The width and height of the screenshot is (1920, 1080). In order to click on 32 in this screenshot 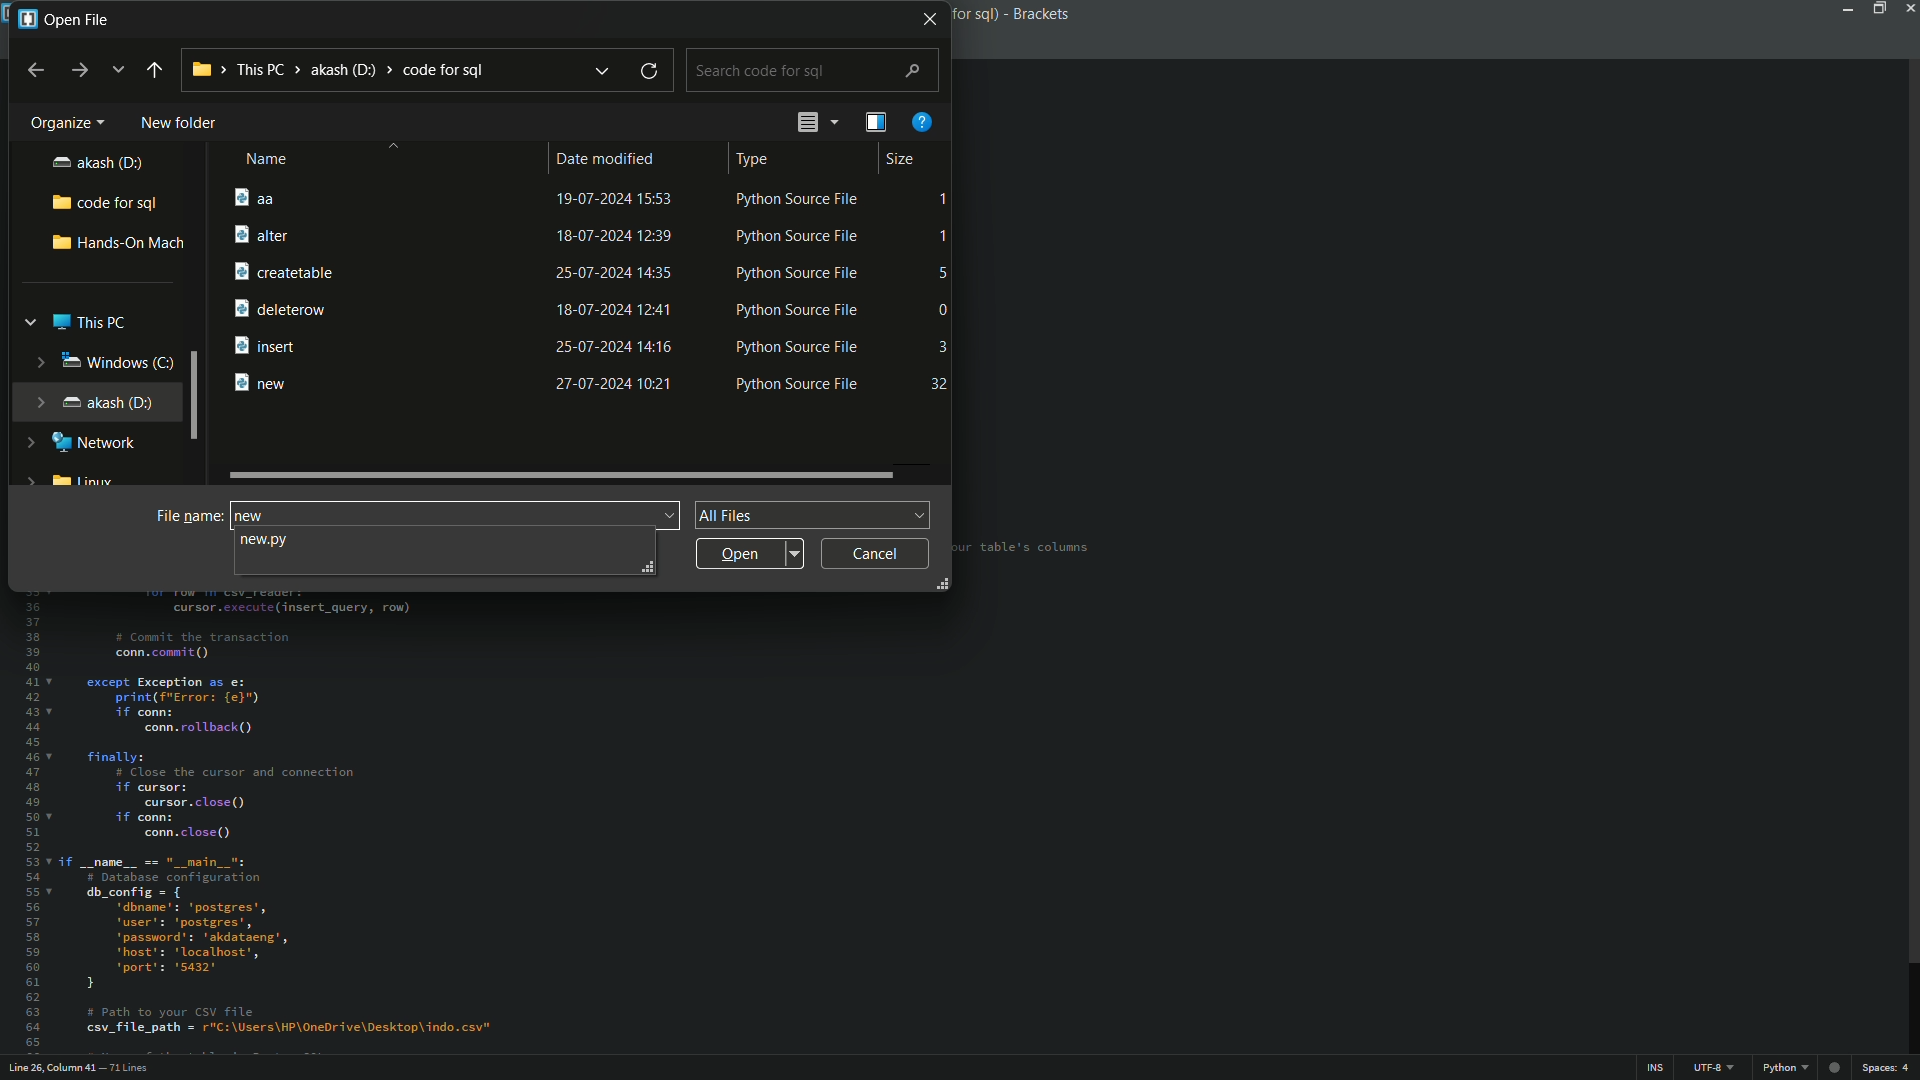, I will do `click(942, 383)`.